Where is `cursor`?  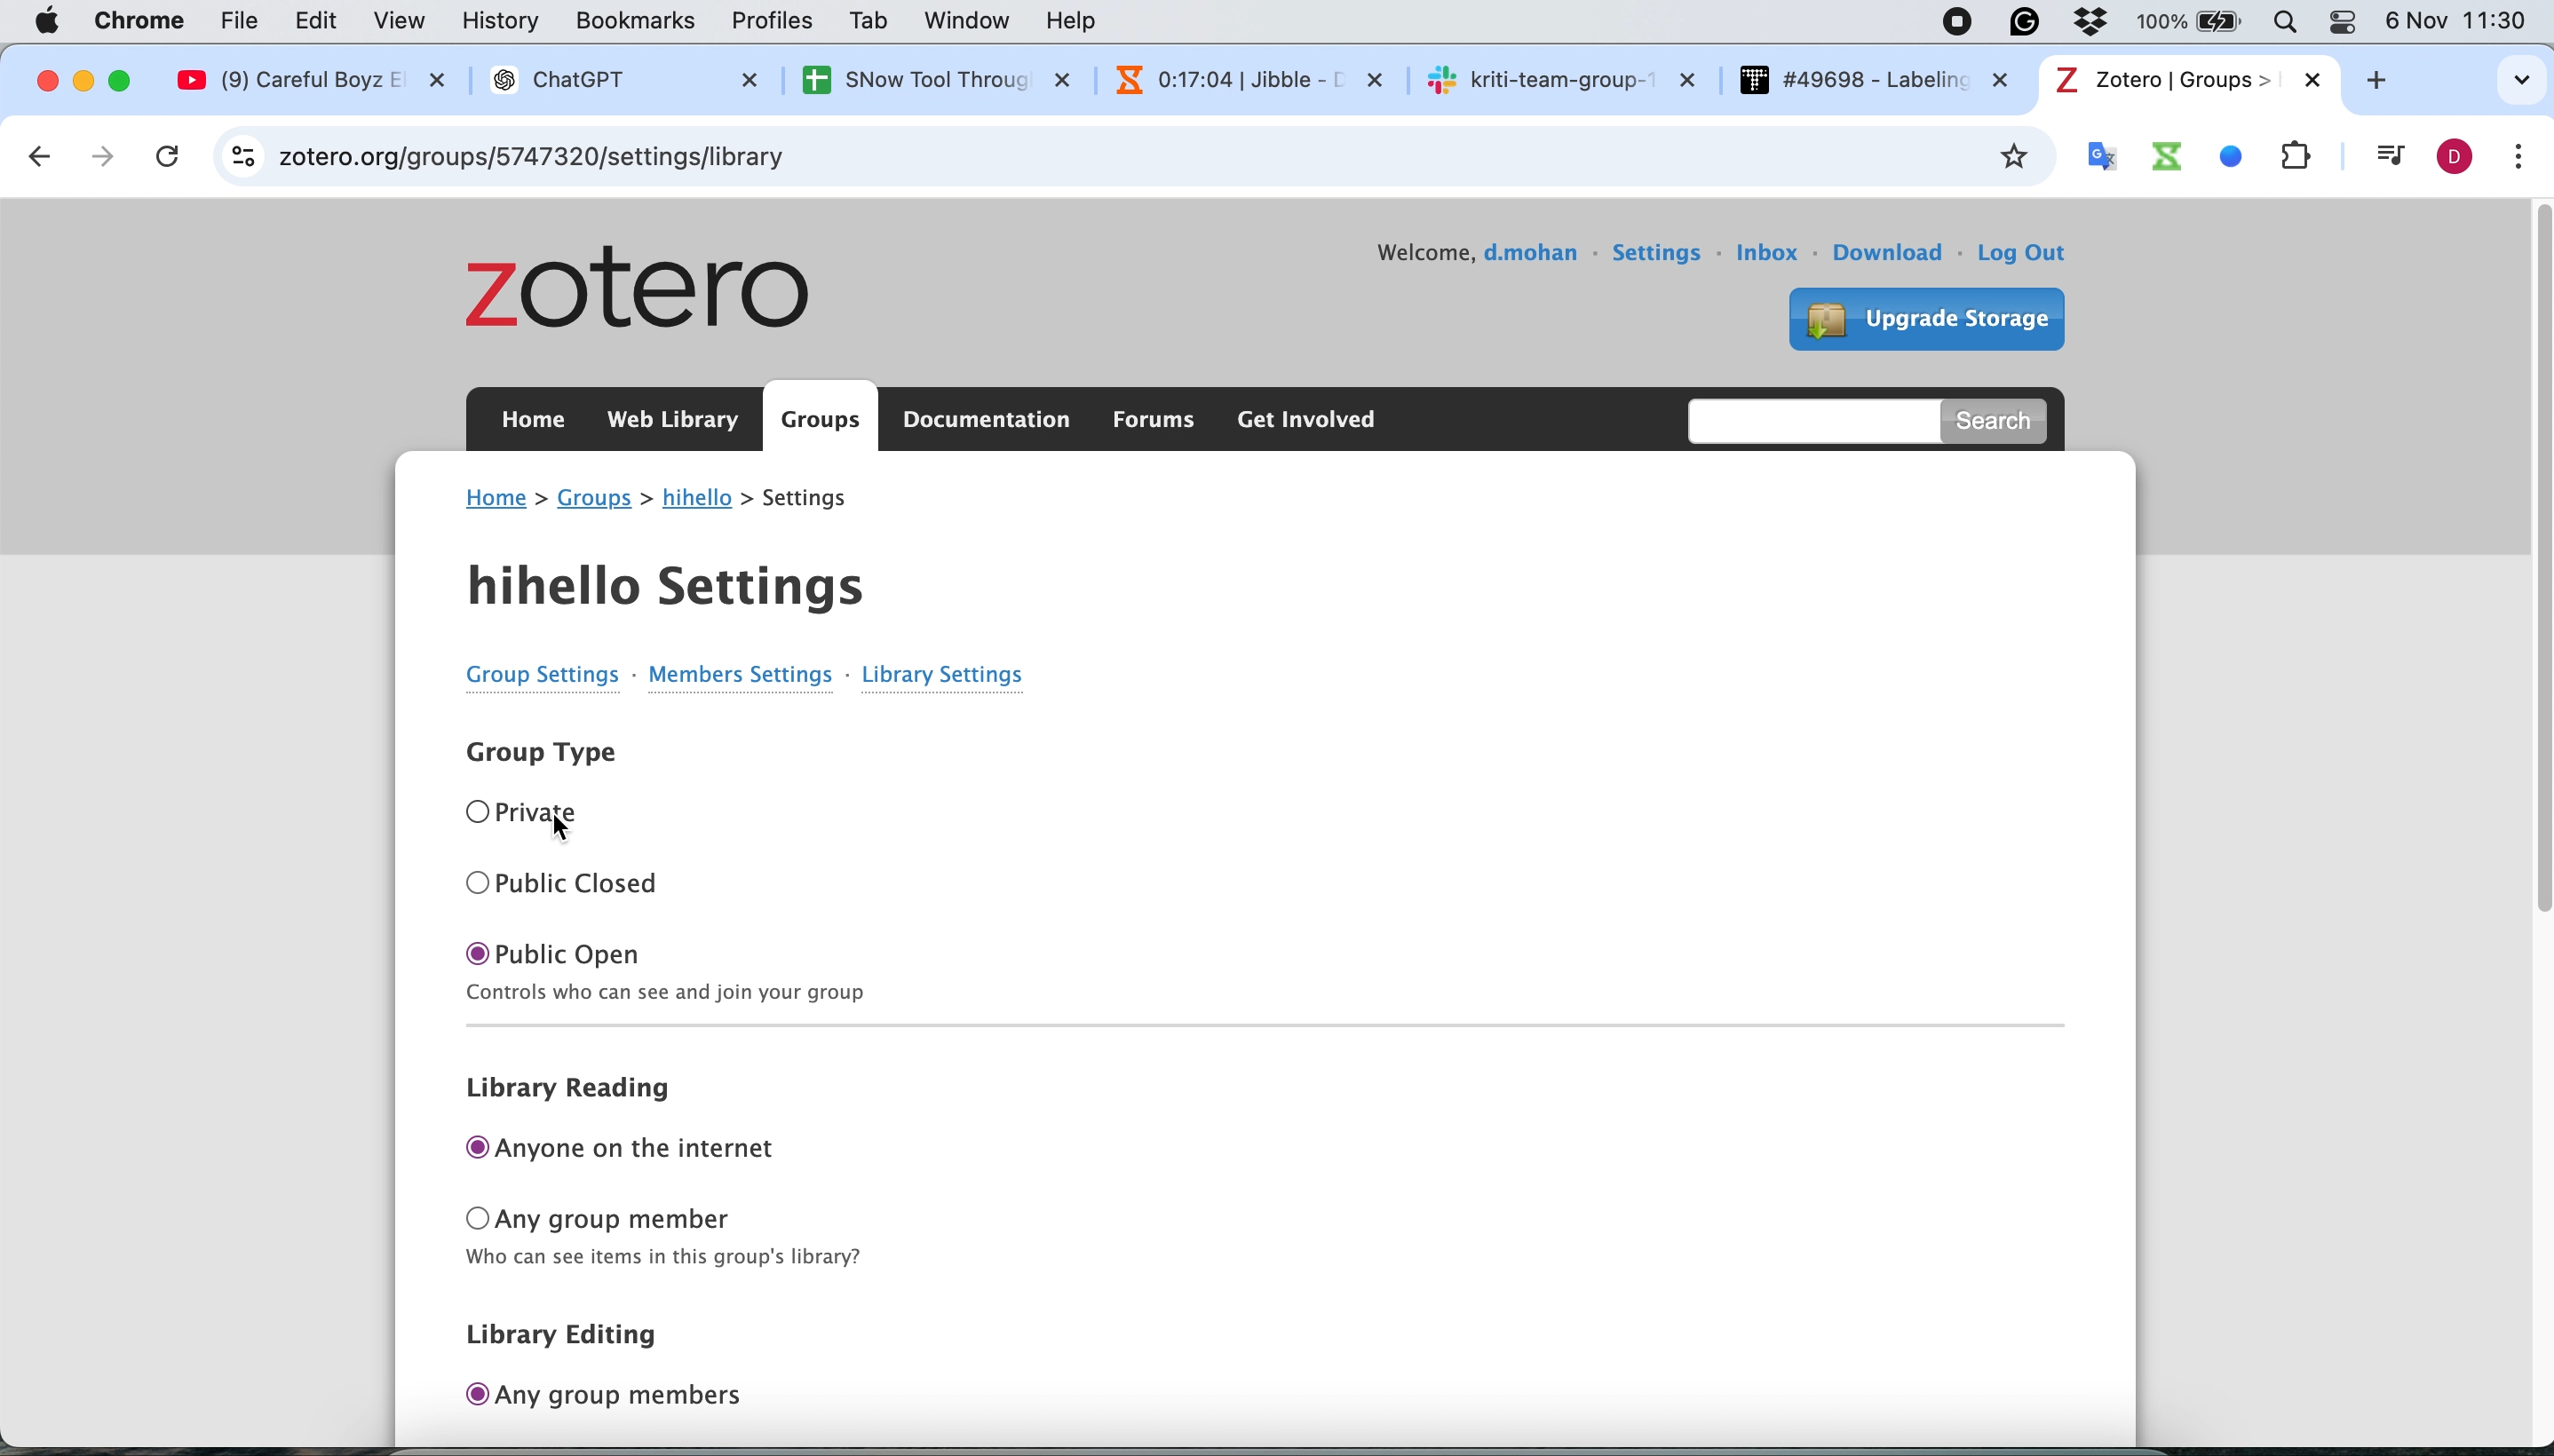
cursor is located at coordinates (568, 829).